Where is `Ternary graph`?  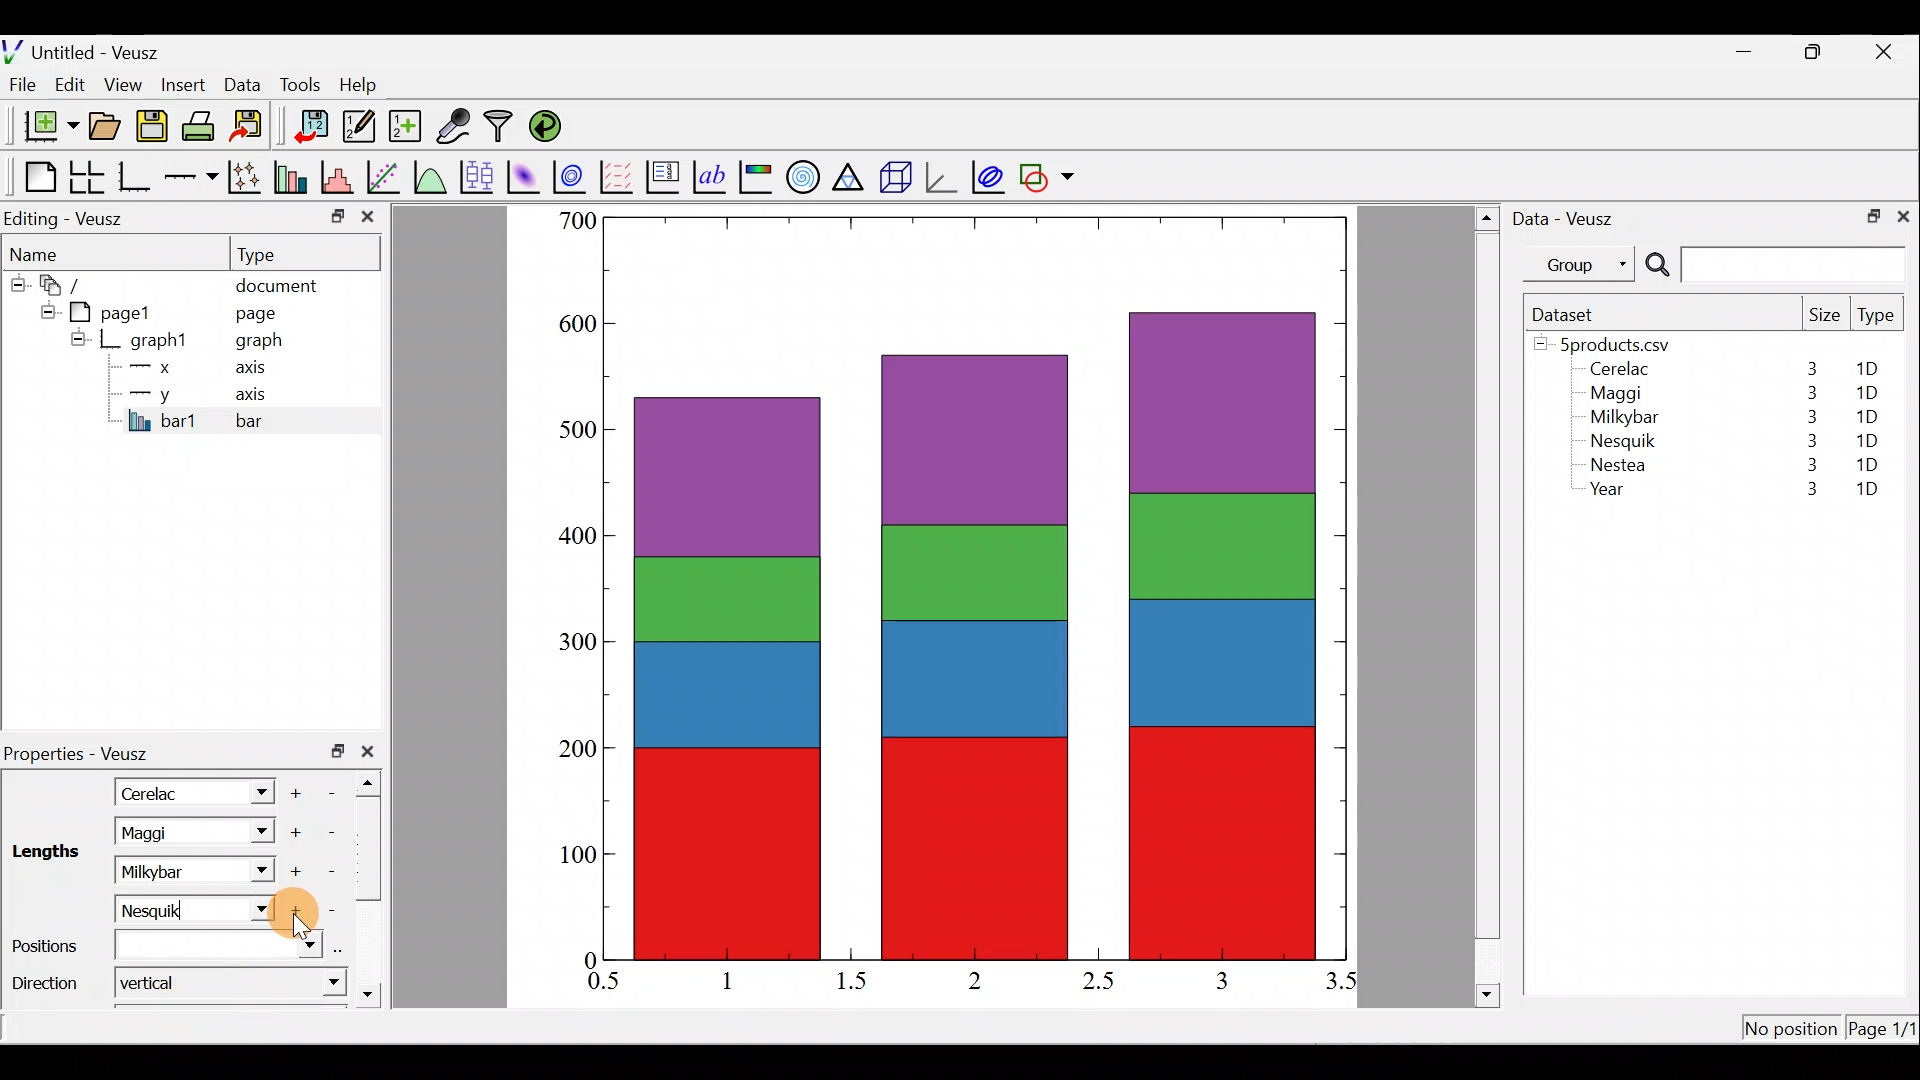
Ternary graph is located at coordinates (850, 174).